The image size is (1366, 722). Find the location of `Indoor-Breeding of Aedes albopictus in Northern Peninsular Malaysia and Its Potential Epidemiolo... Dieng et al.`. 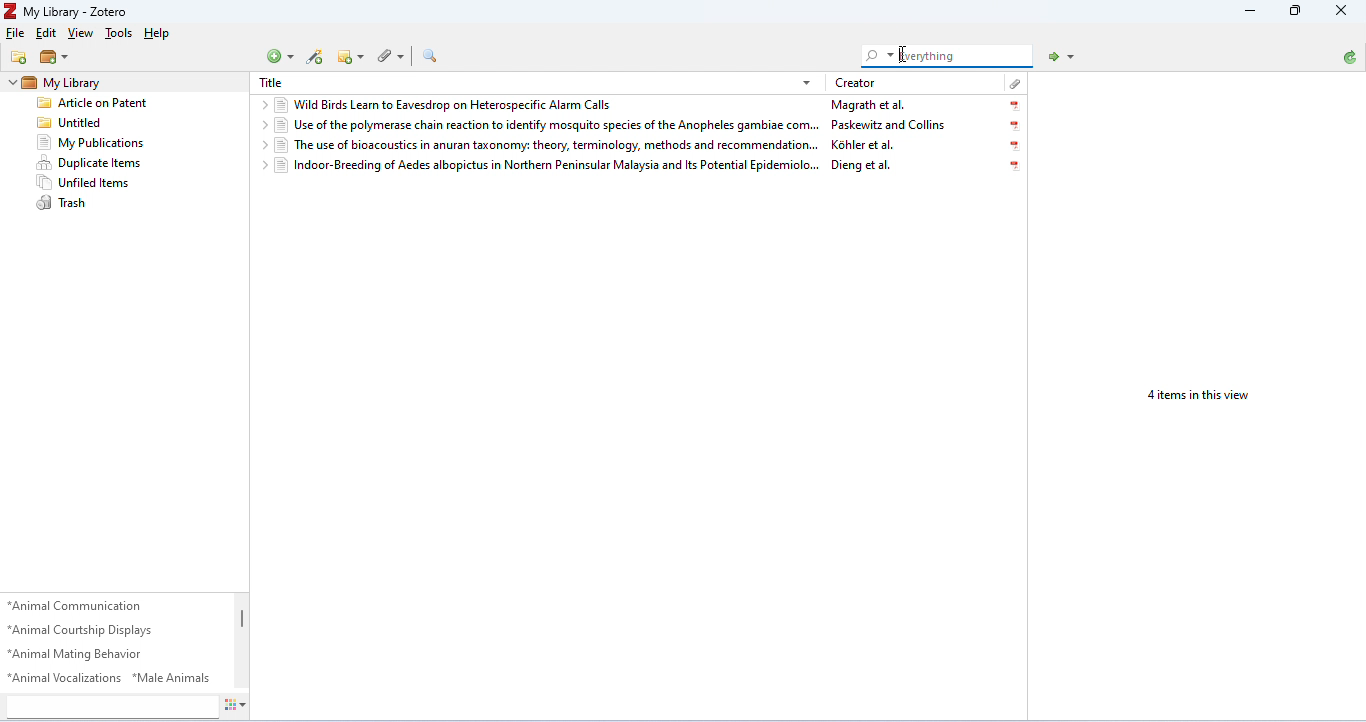

Indoor-Breeding of Aedes albopictus in Northern Peninsular Malaysia and Its Potential Epidemiolo... Dieng et al. is located at coordinates (639, 167).